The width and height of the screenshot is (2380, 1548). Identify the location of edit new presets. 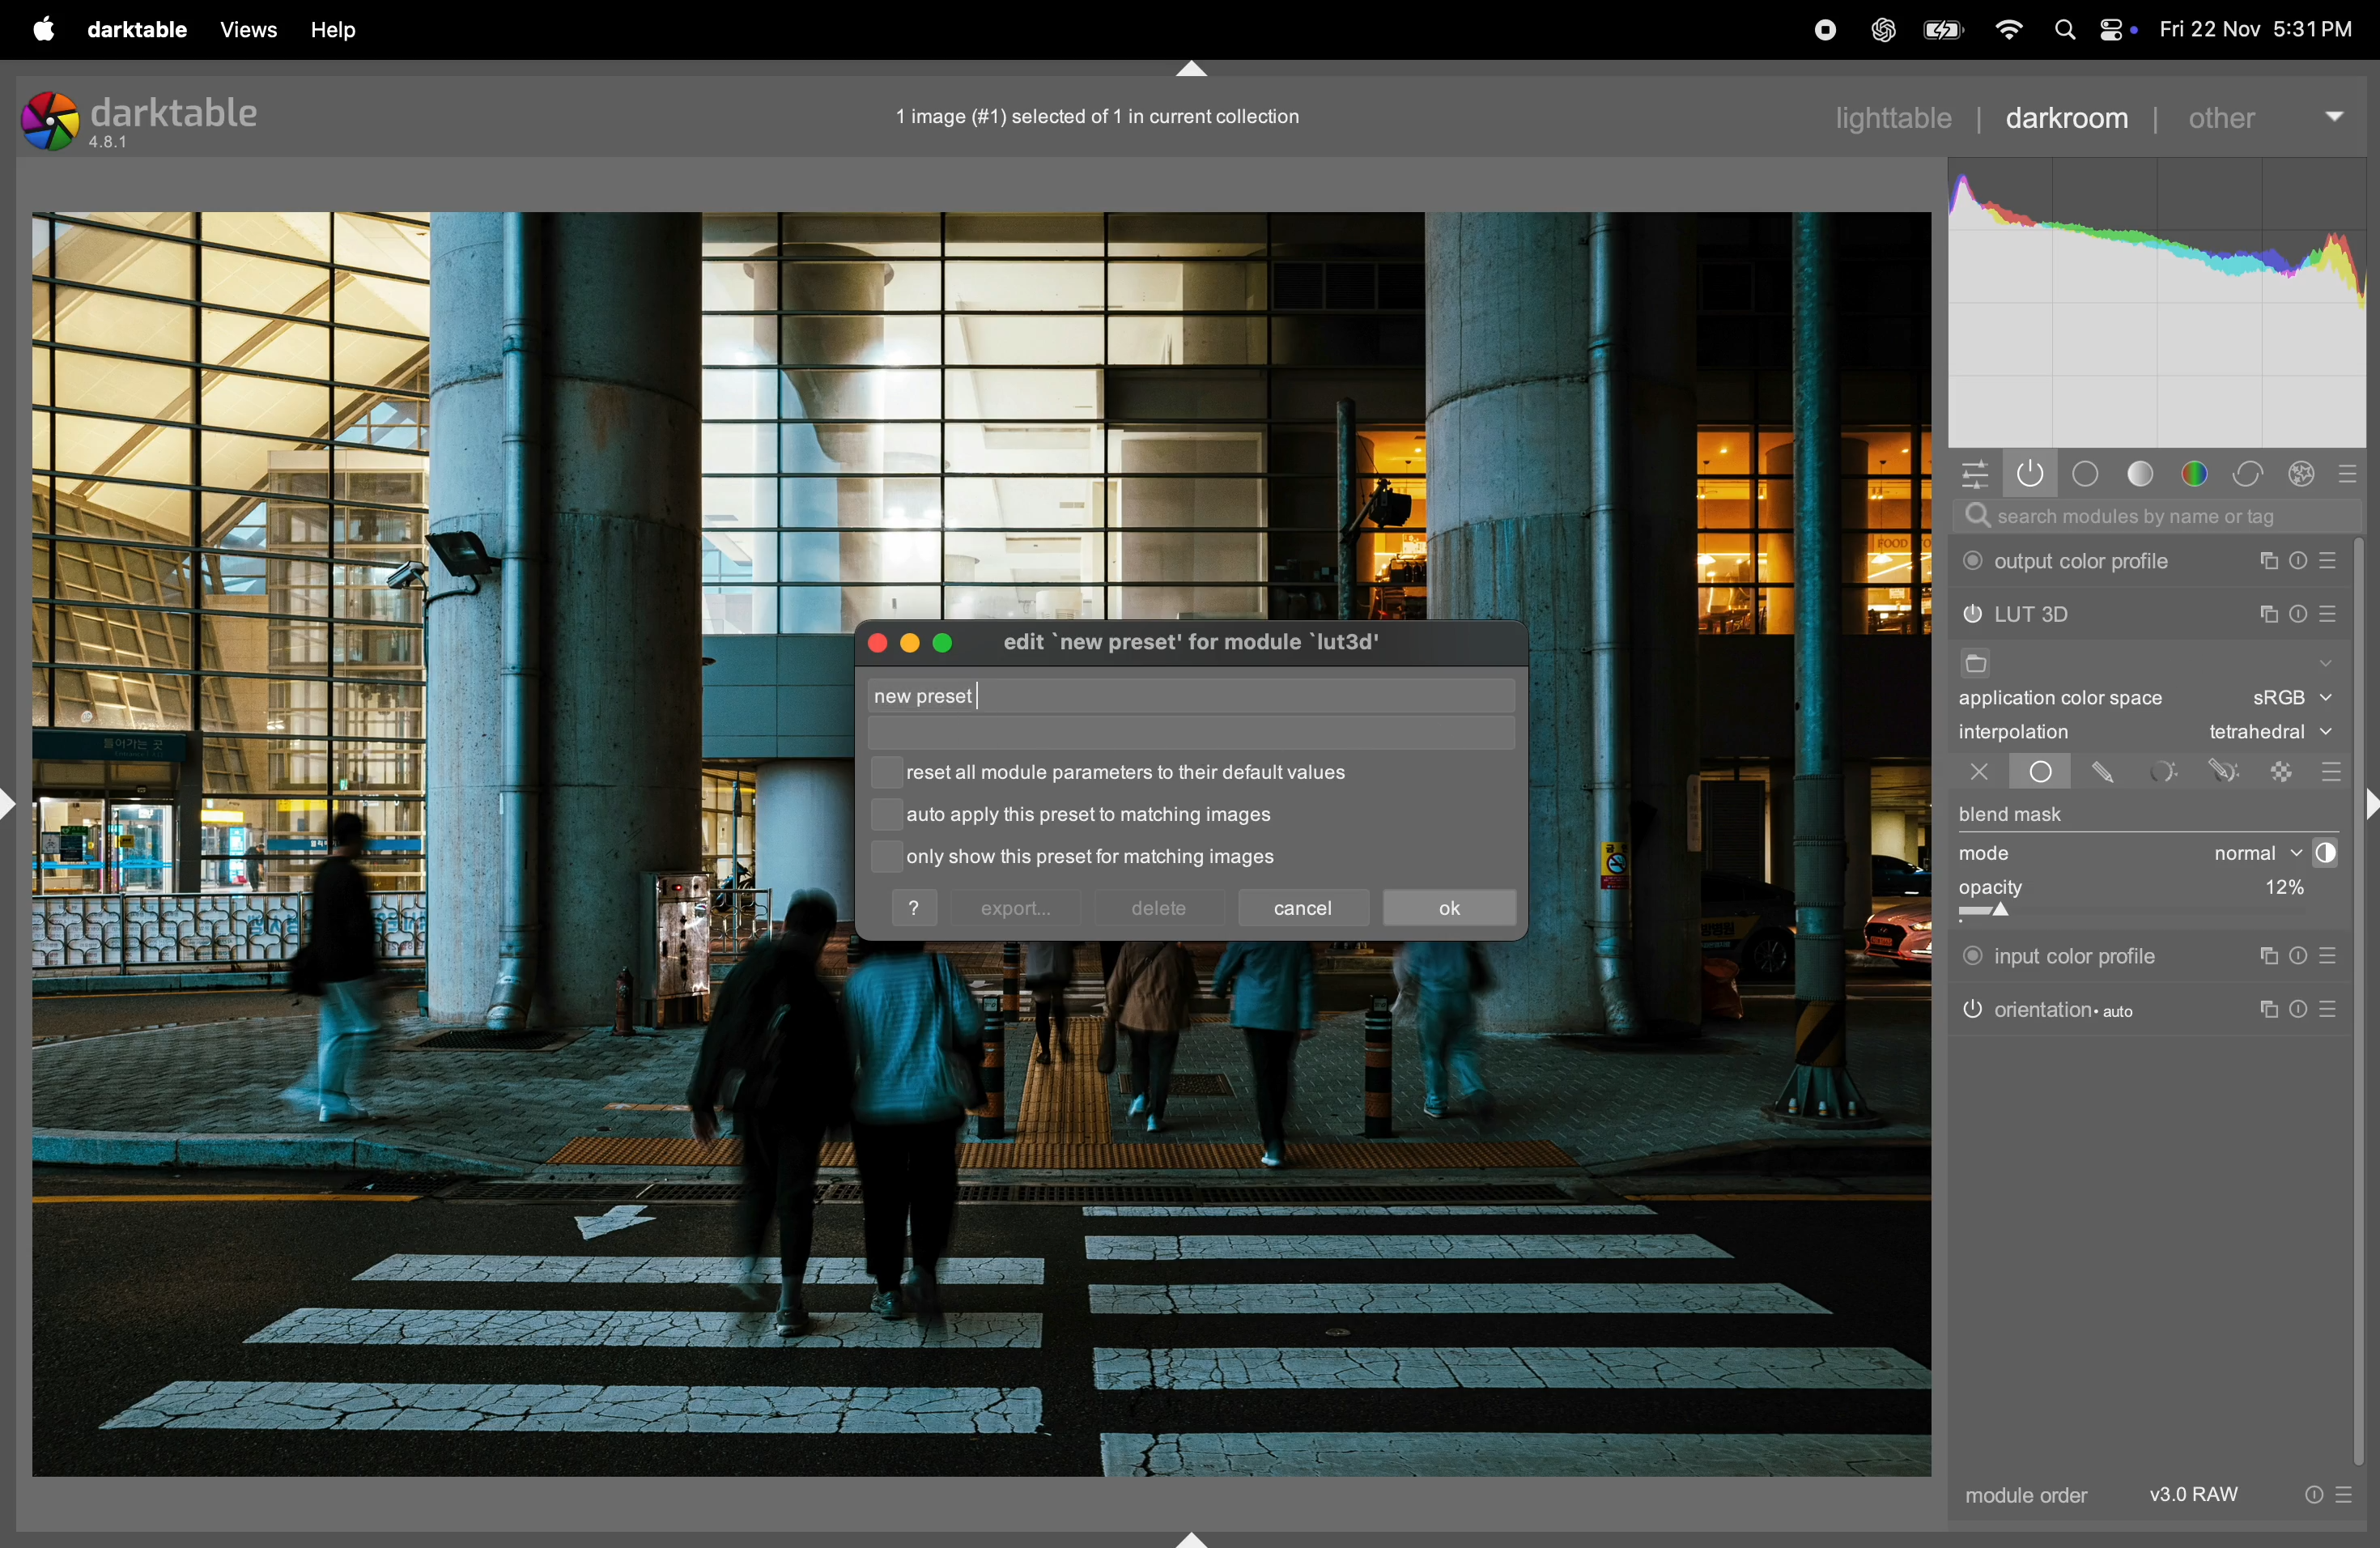
(1216, 646).